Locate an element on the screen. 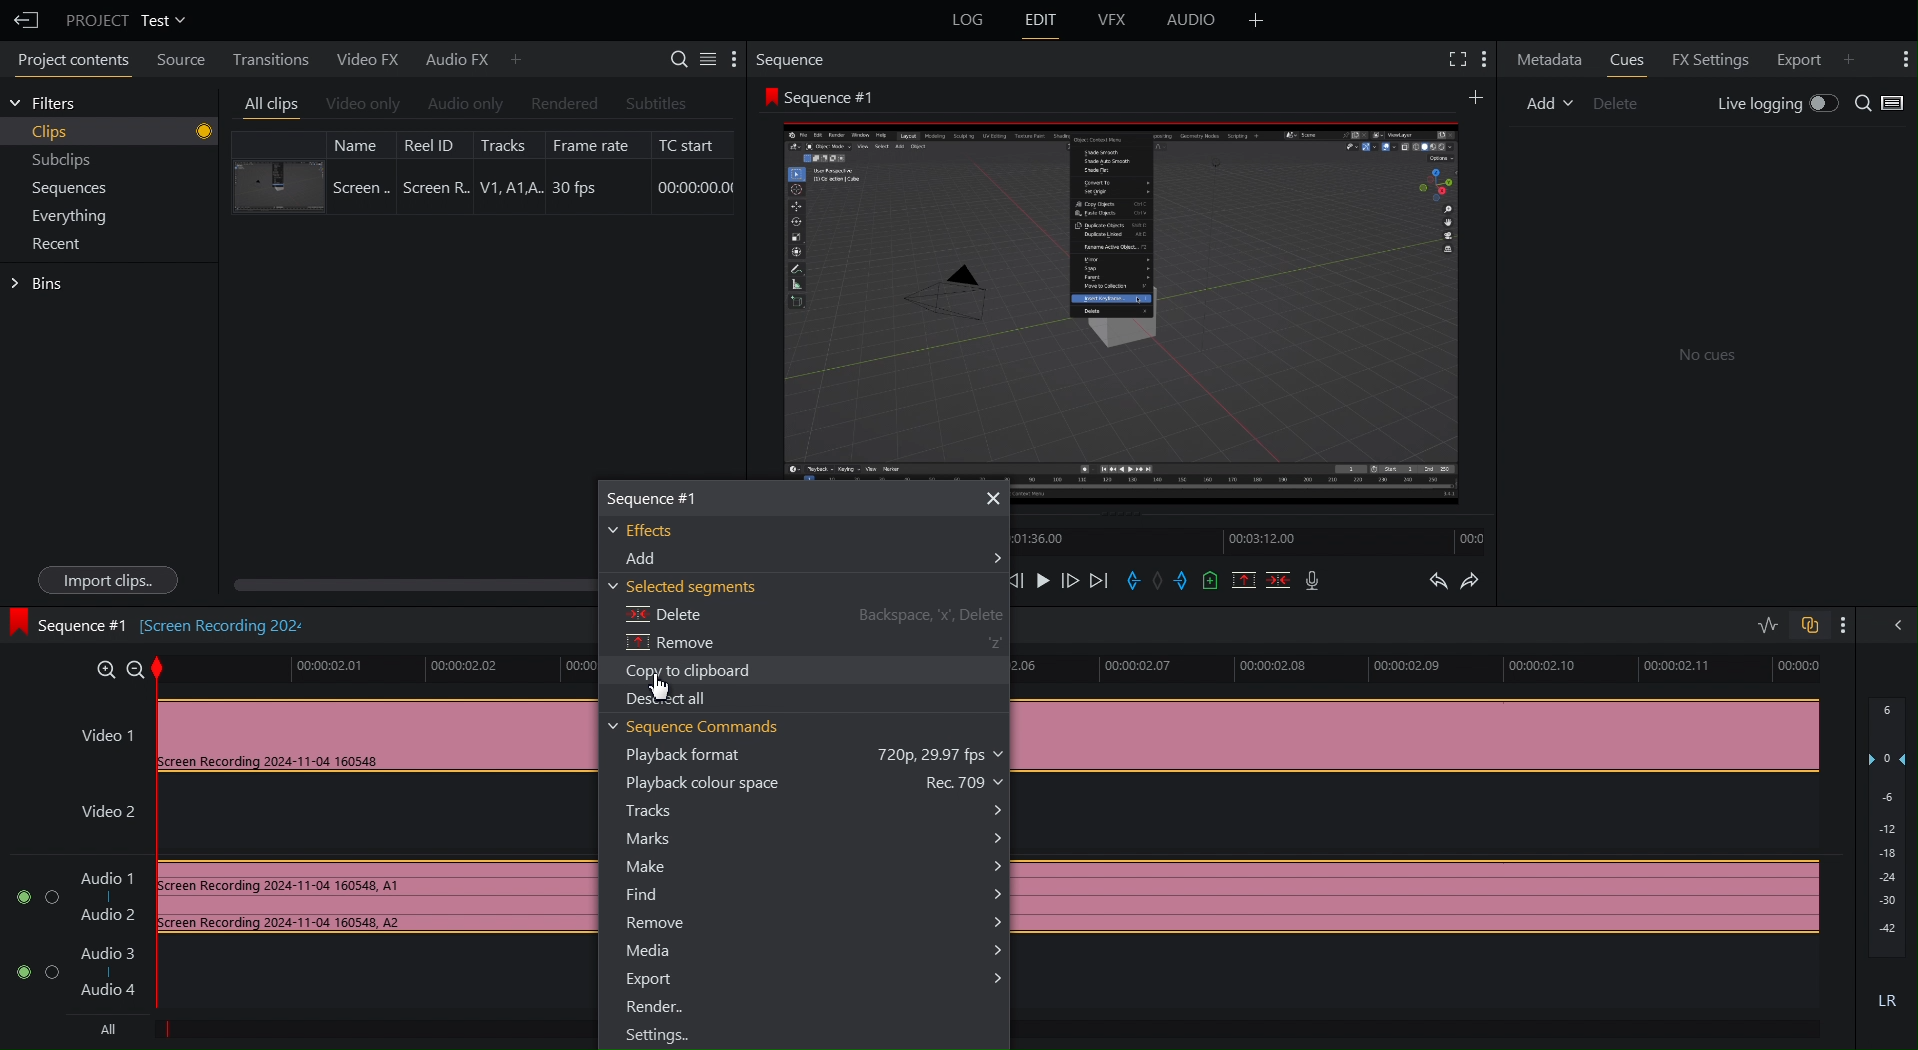  Sequence #1 is located at coordinates (828, 94).